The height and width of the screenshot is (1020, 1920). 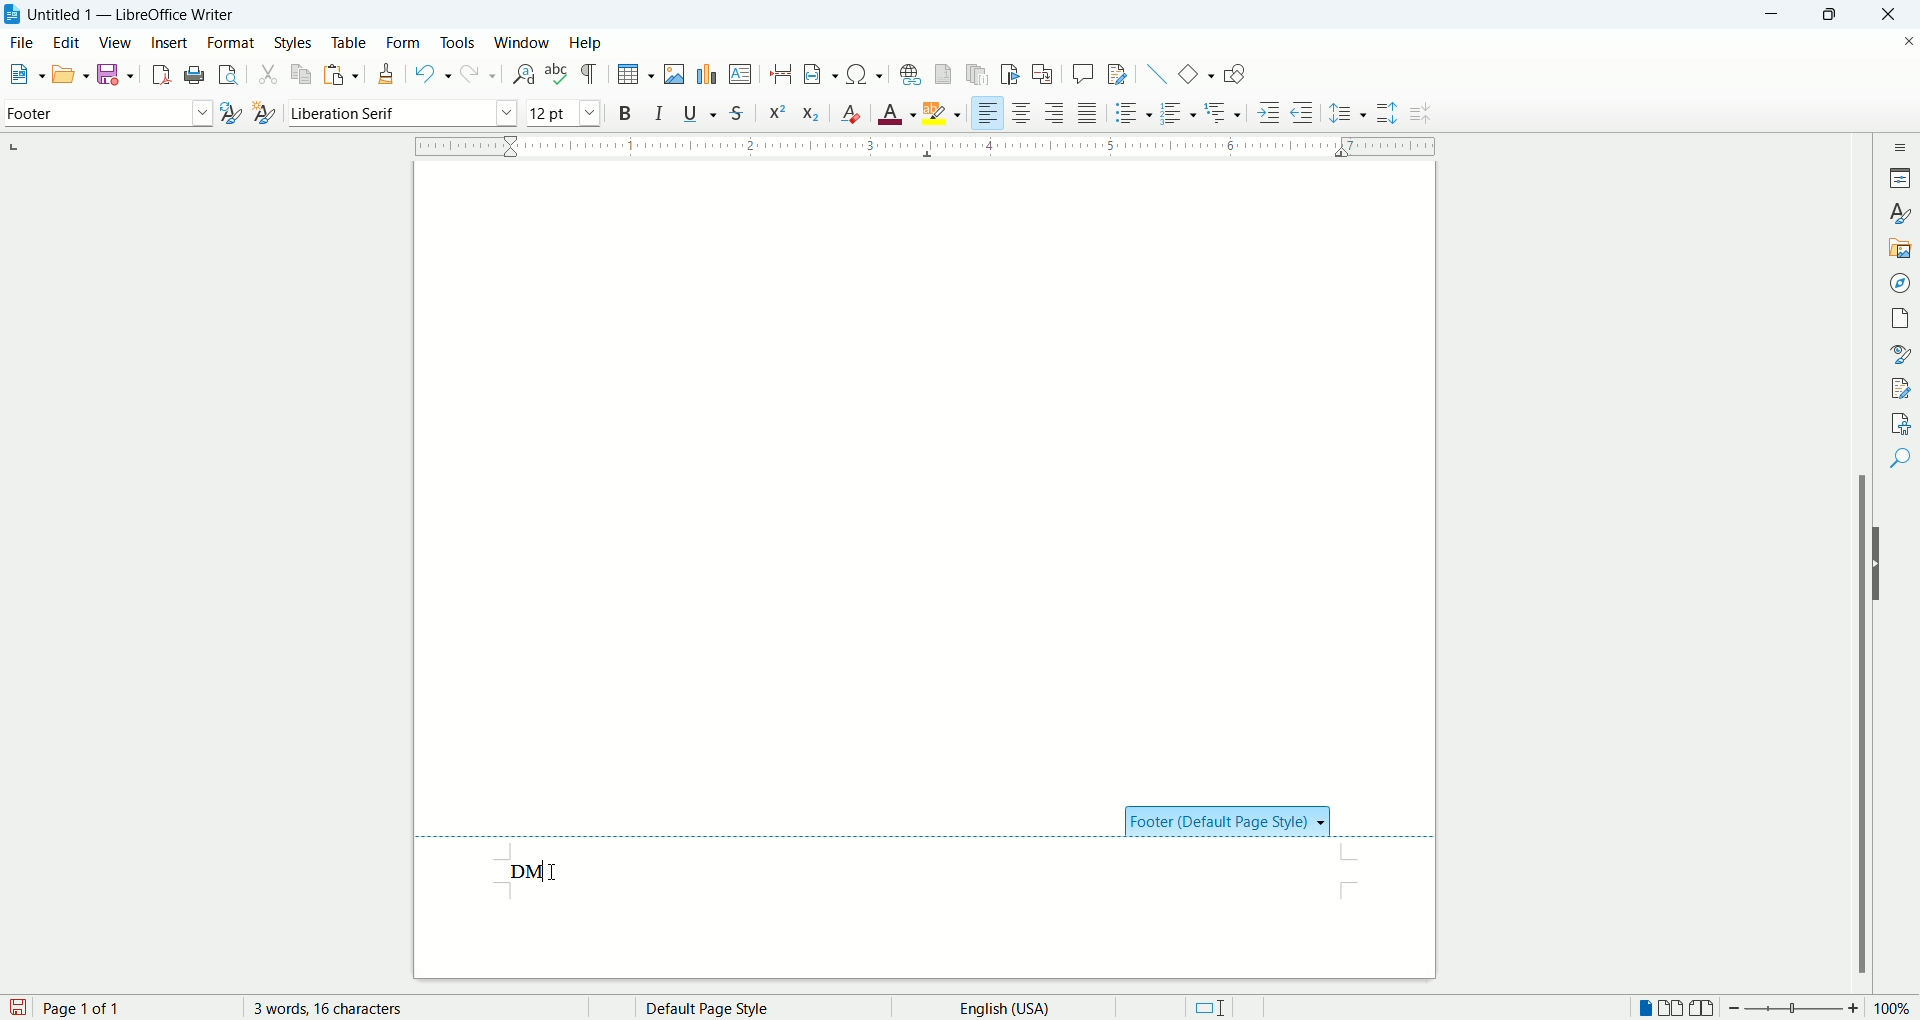 I want to click on clone formatting, so click(x=389, y=75).